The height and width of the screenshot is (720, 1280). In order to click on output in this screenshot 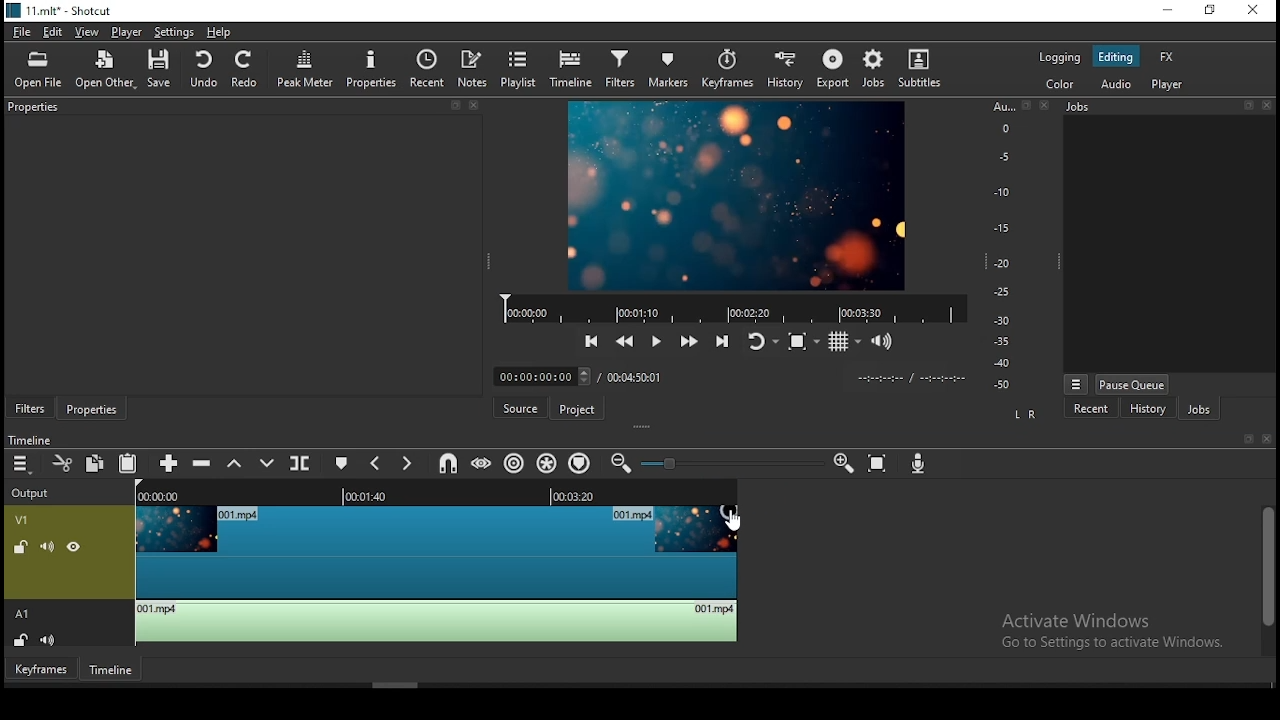, I will do `click(34, 494)`.